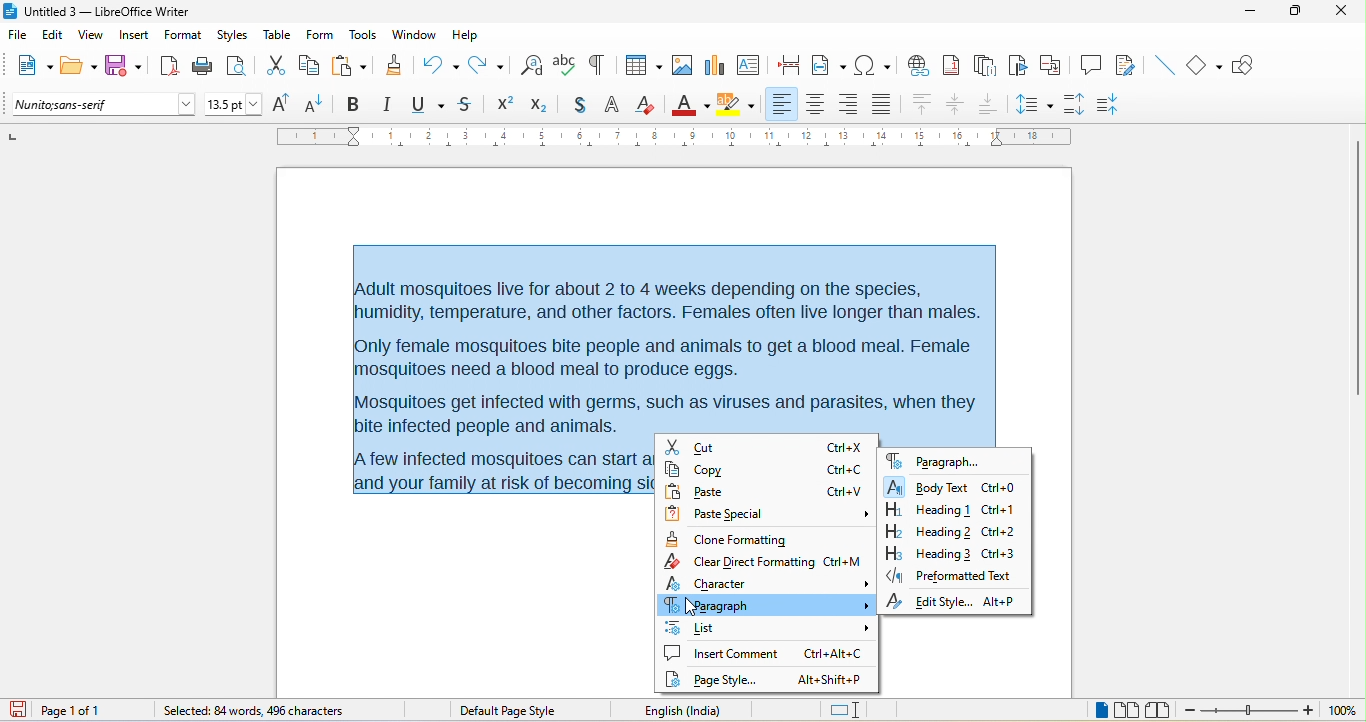 Image resolution: width=1366 pixels, height=722 pixels. What do you see at coordinates (923, 105) in the screenshot?
I see `align top` at bounding box center [923, 105].